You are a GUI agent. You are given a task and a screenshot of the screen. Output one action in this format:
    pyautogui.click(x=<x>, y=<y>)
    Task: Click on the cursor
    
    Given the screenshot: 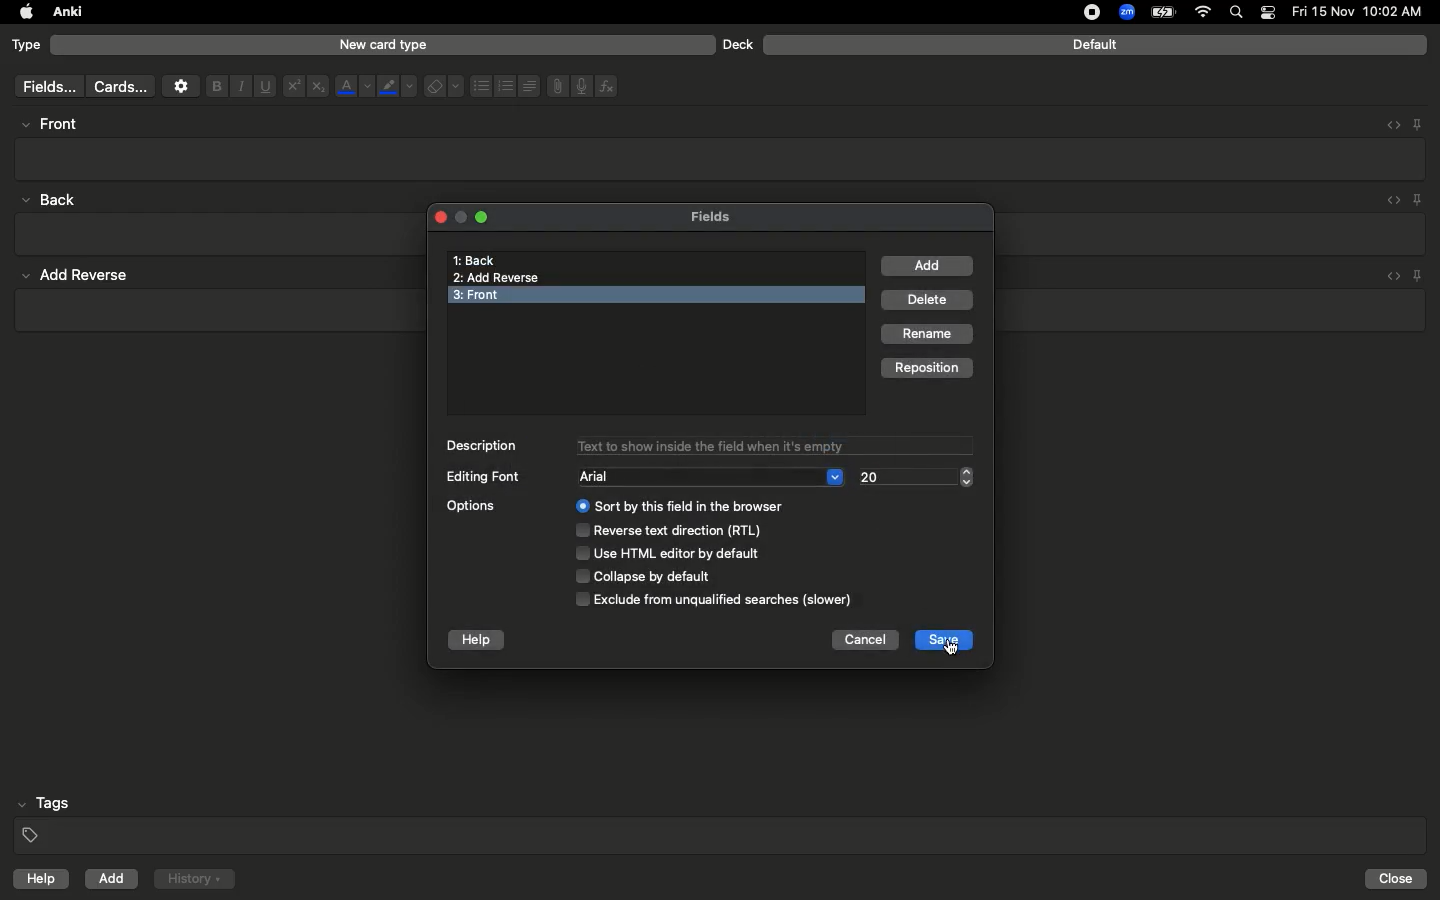 What is the action you would take?
    pyautogui.click(x=954, y=651)
    